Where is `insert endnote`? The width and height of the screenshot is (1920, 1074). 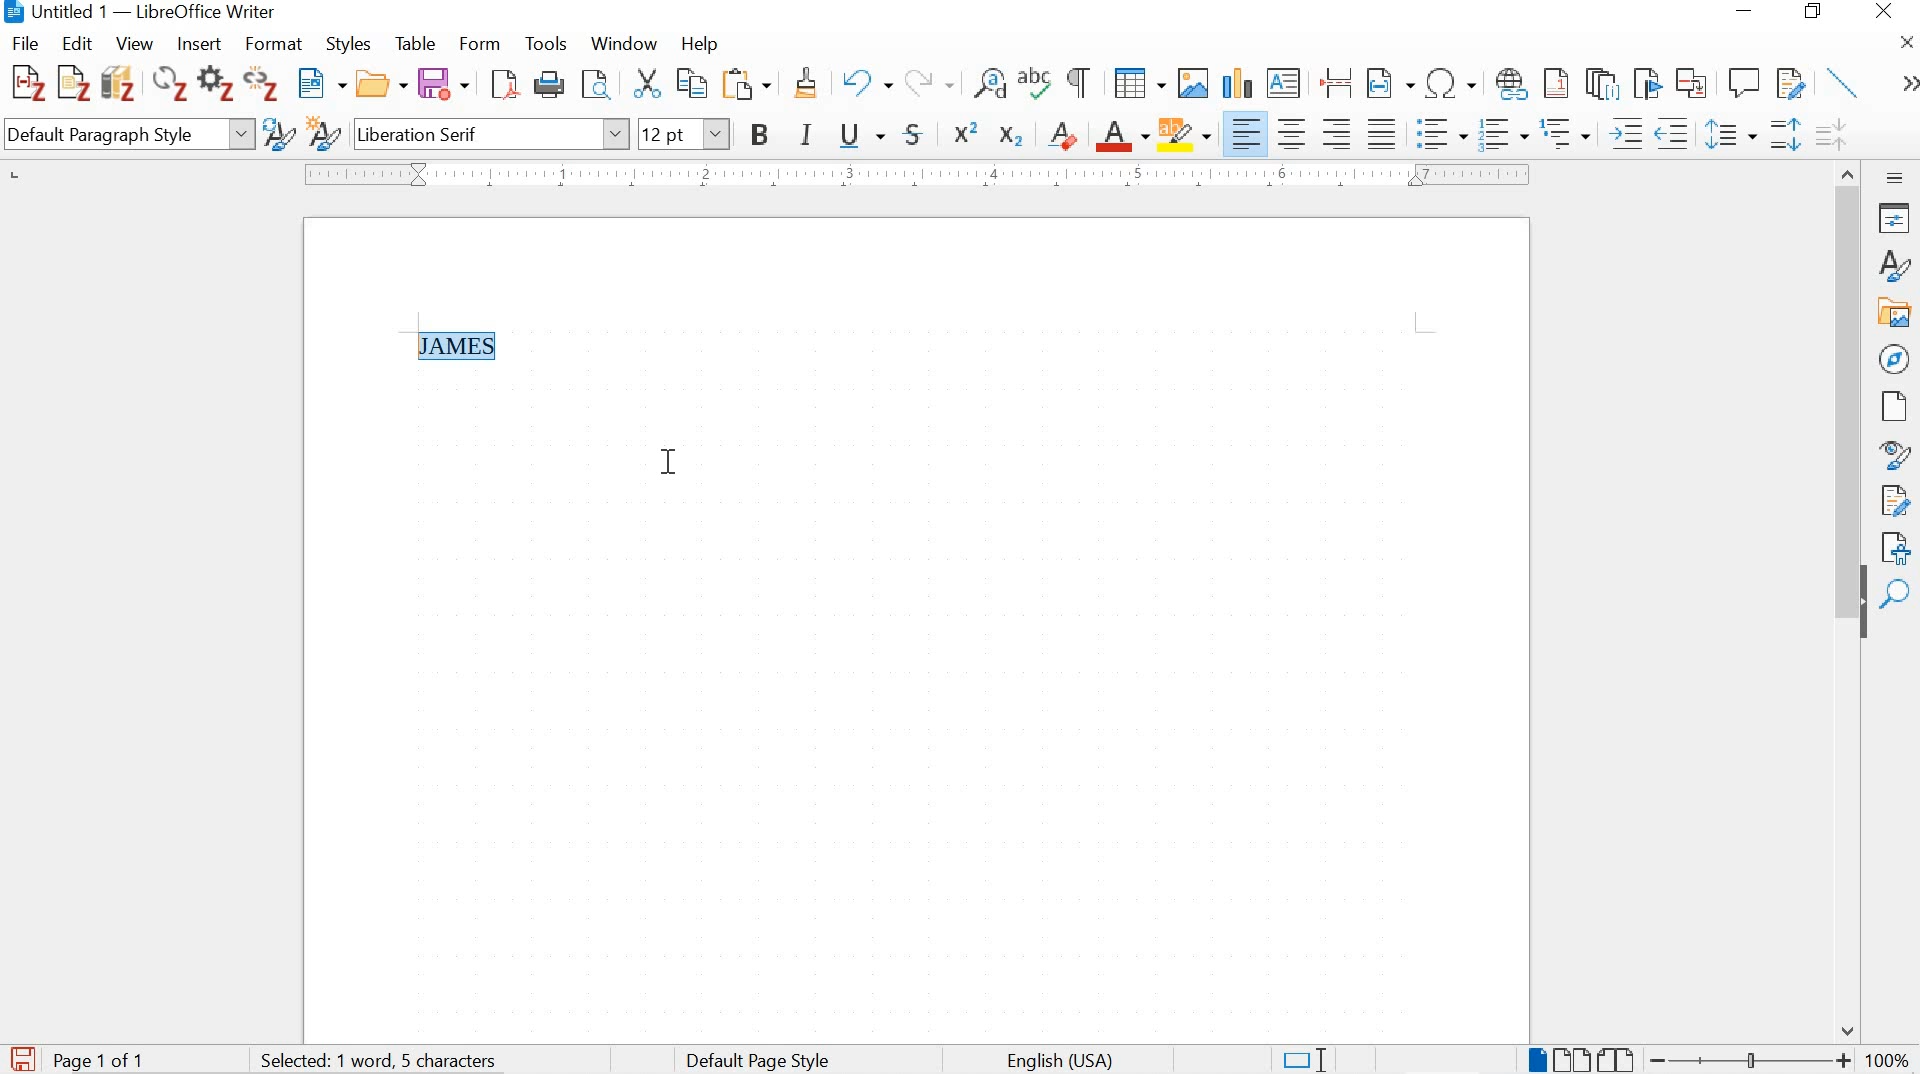
insert endnote is located at coordinates (1602, 84).